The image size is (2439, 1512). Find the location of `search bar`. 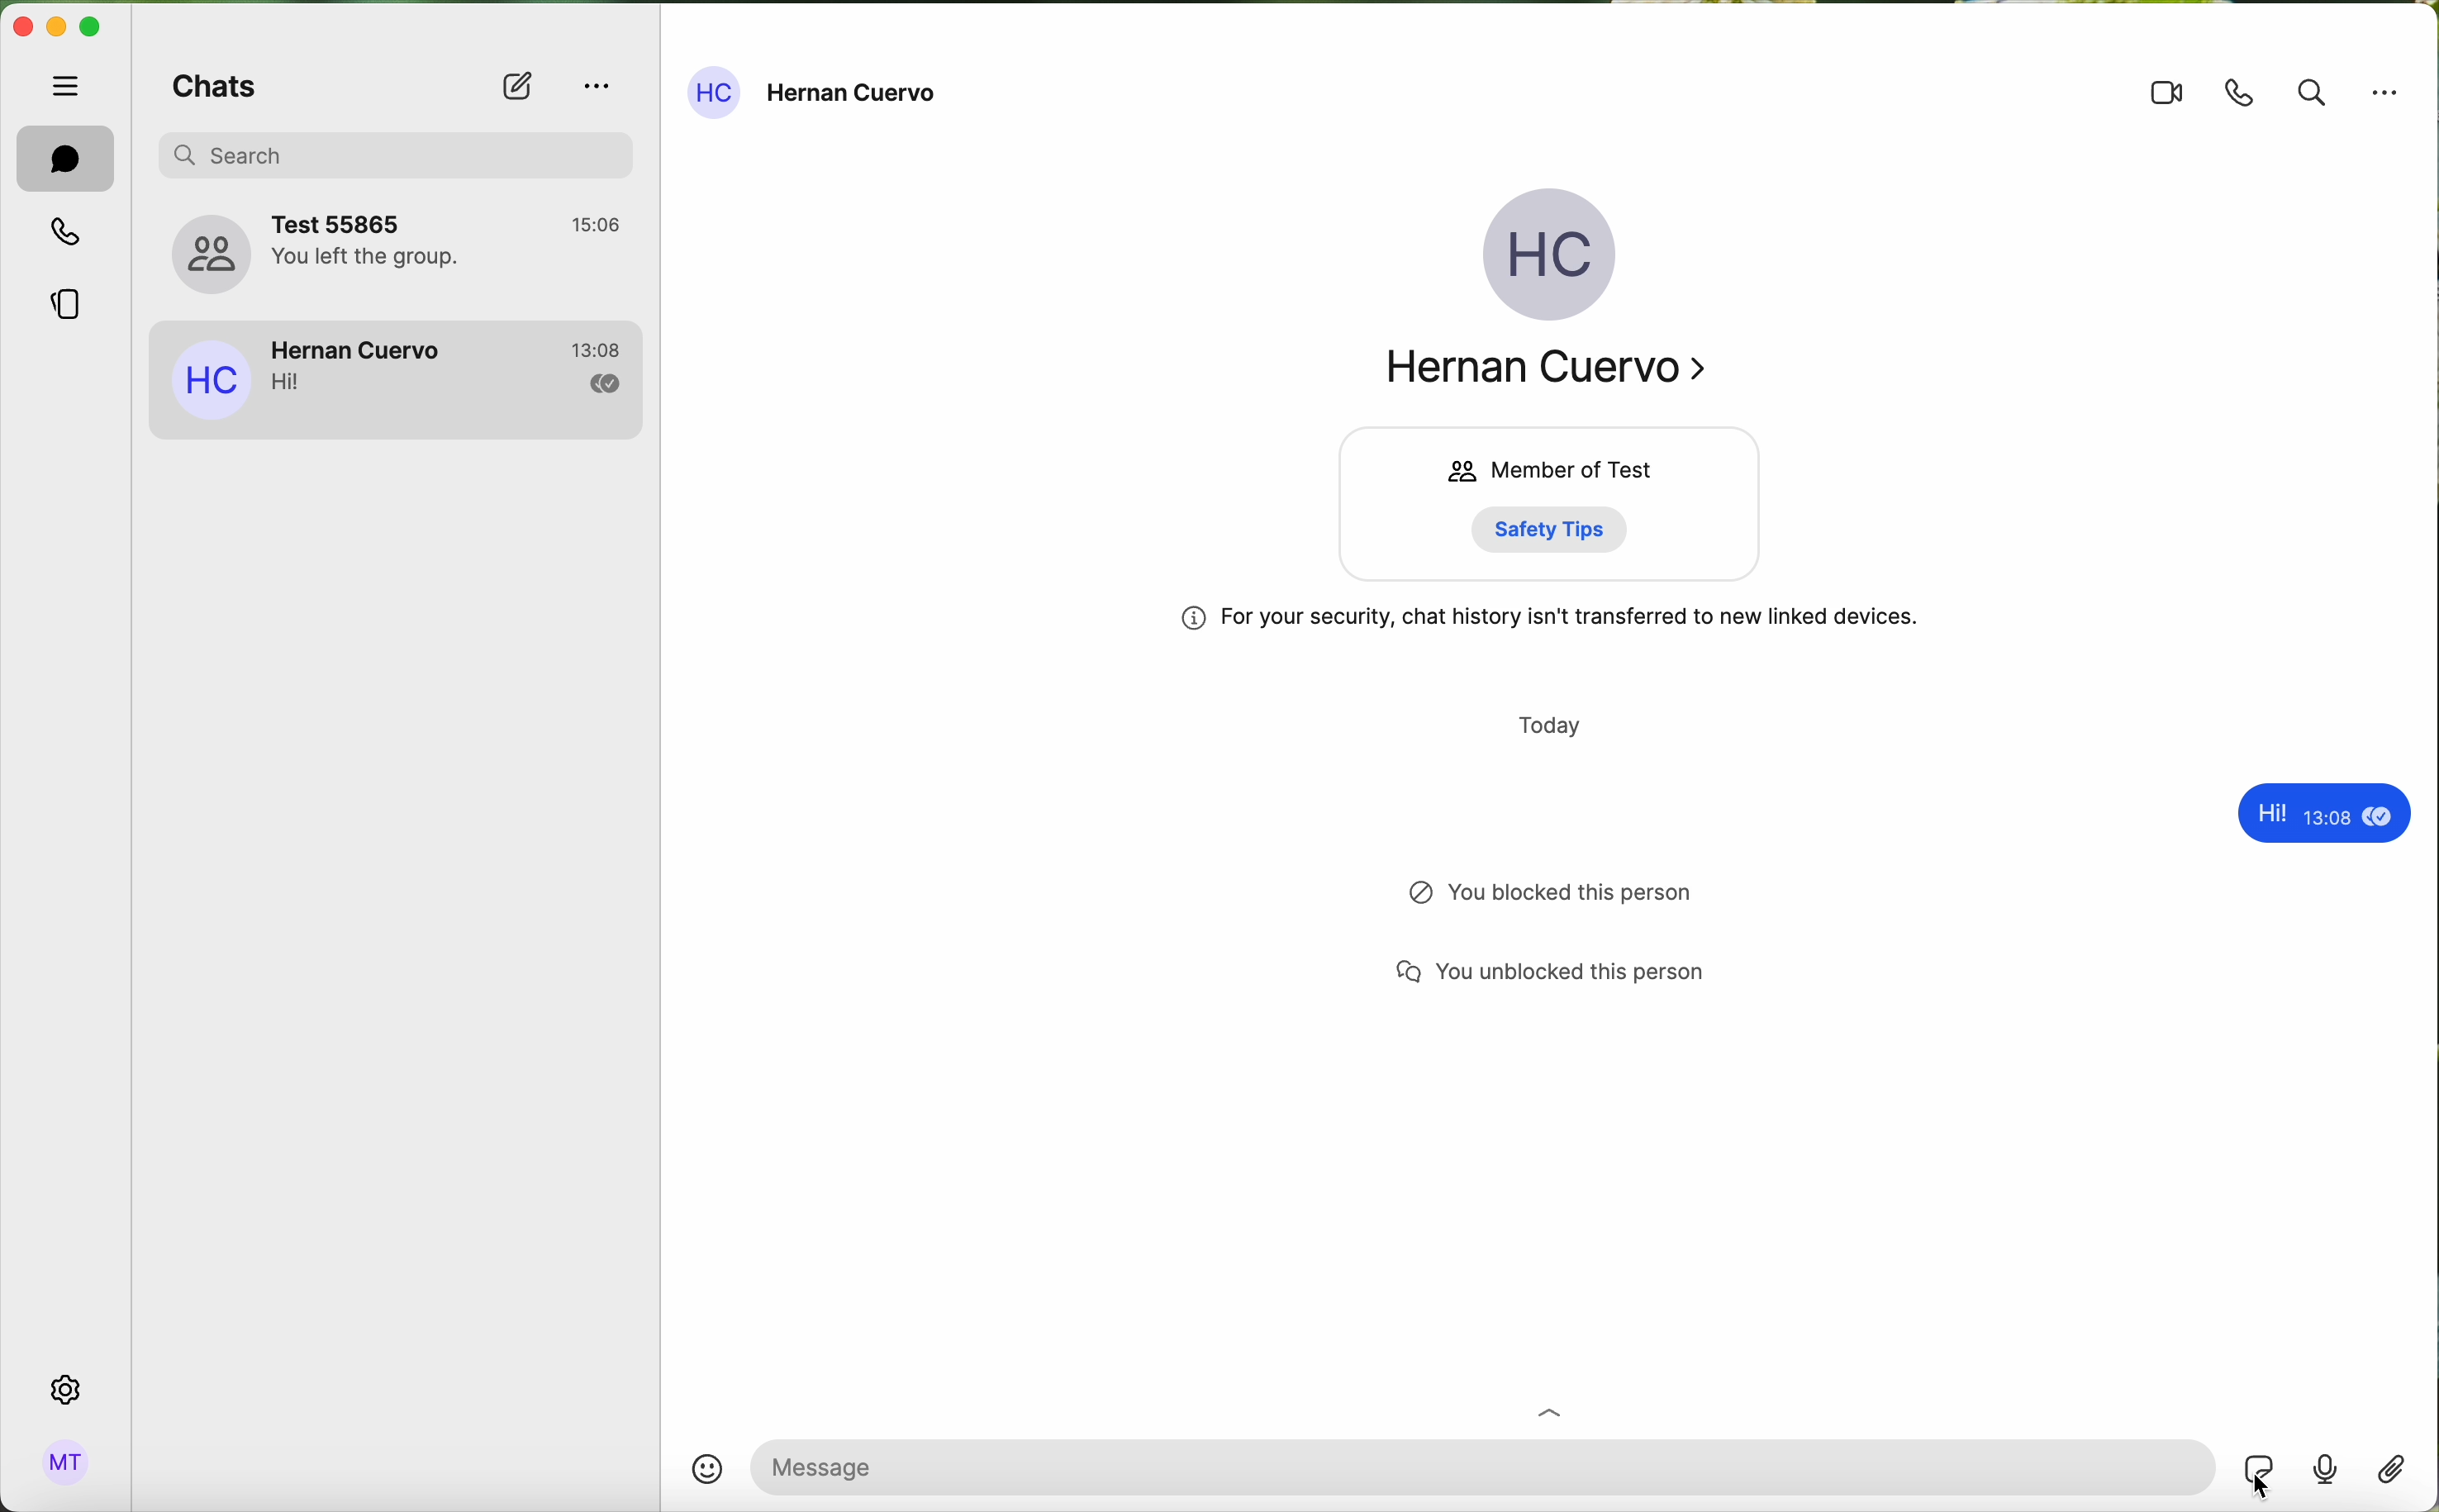

search bar is located at coordinates (410, 153).